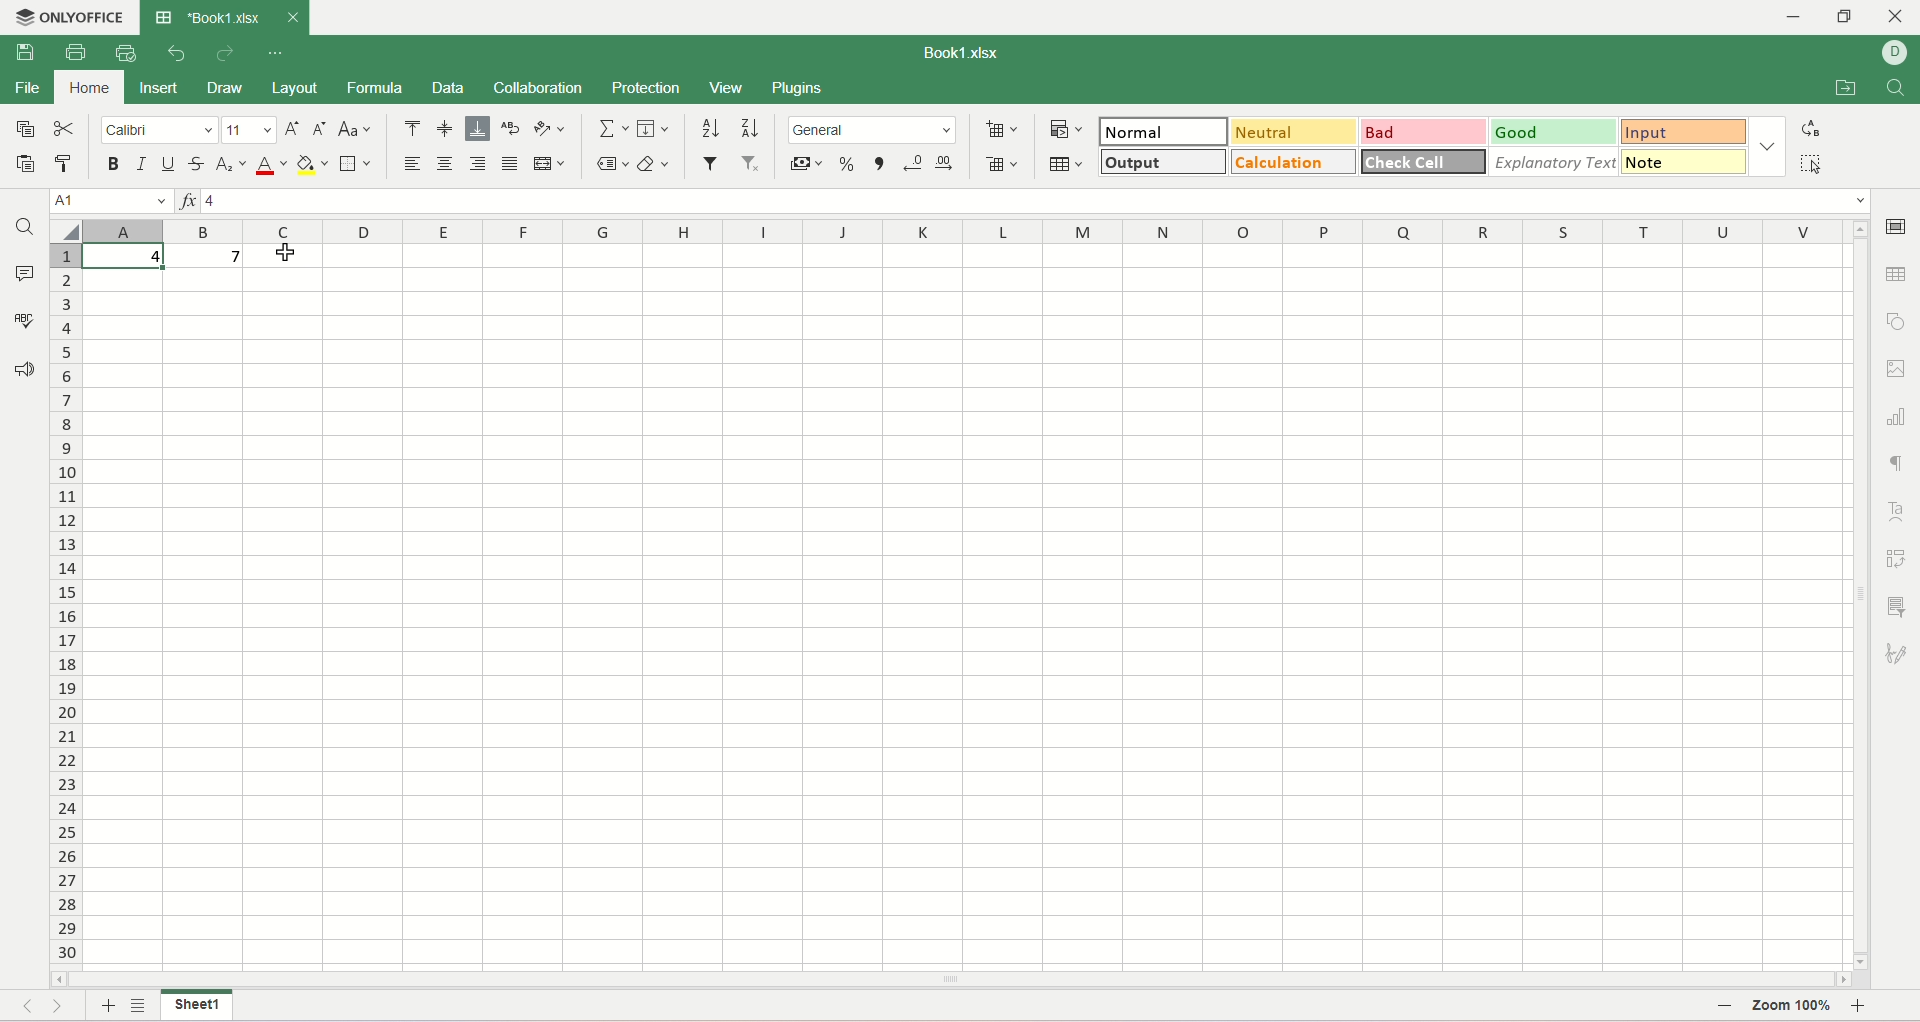 The height and width of the screenshot is (1022, 1920). I want to click on sheet list, so click(139, 1007).